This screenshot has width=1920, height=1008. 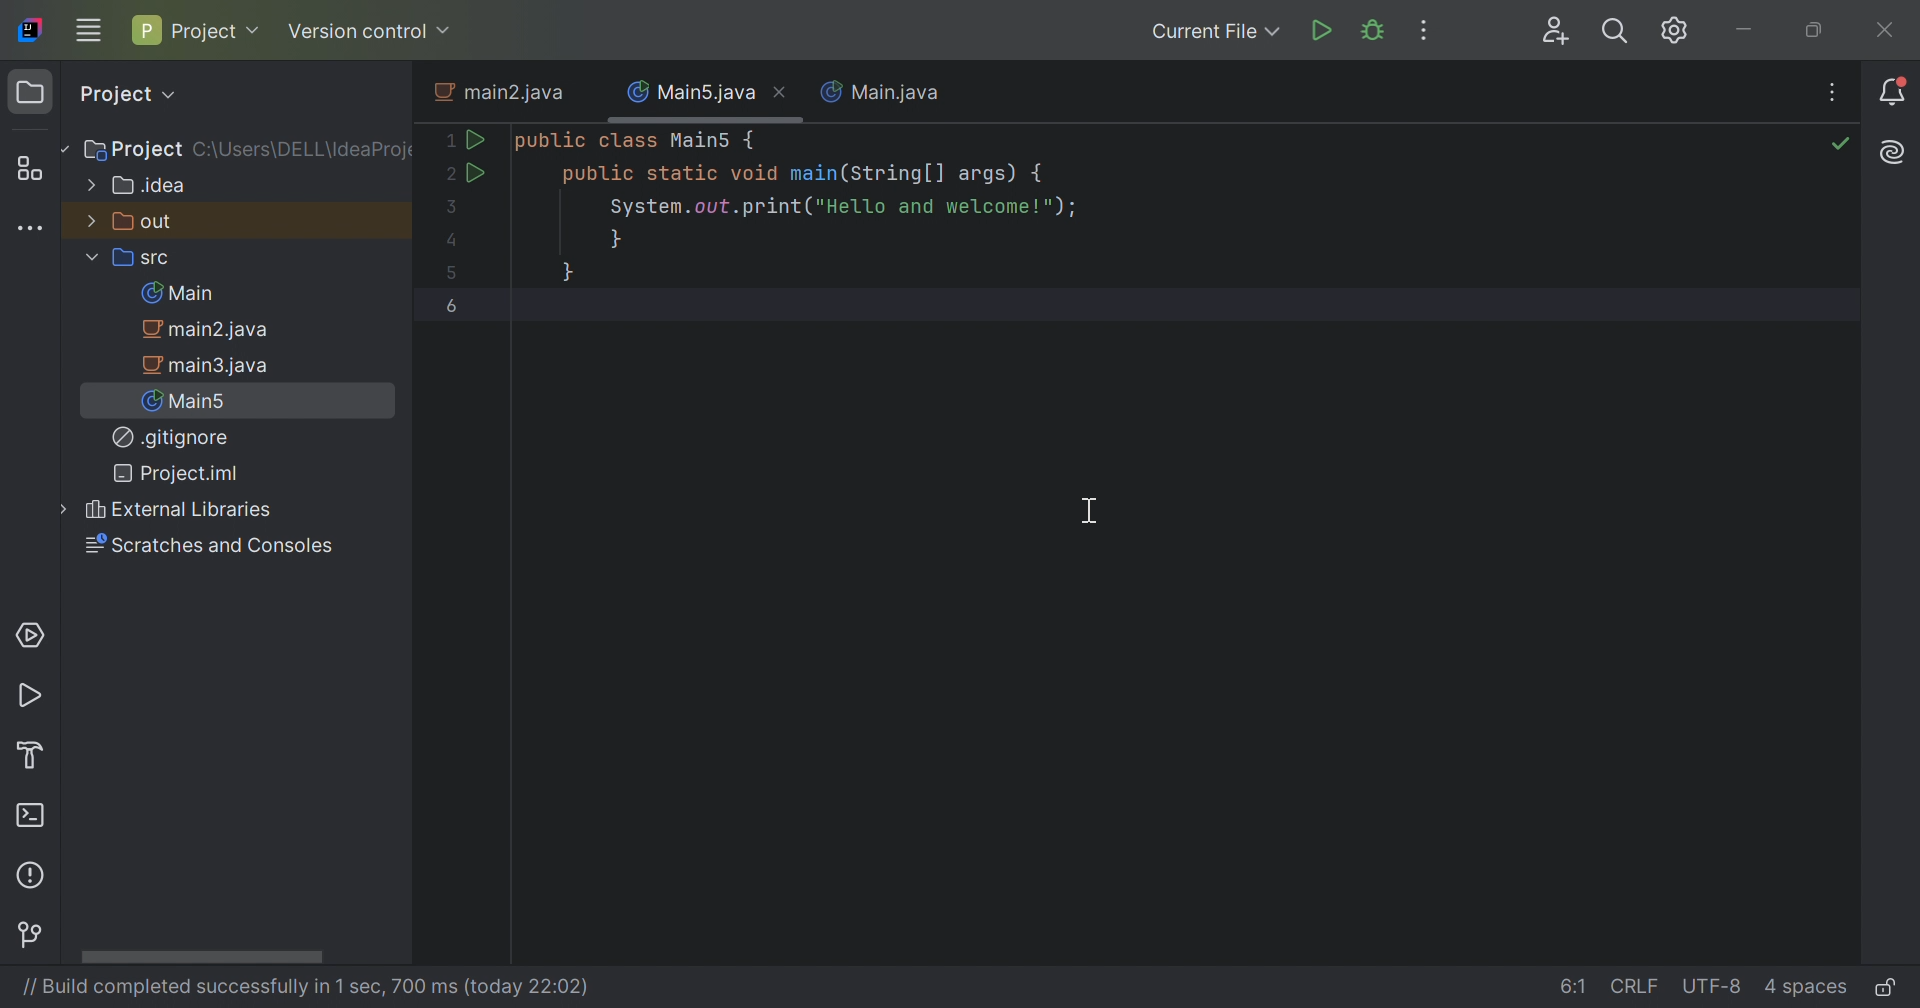 What do you see at coordinates (1575, 984) in the screenshot?
I see `go to line` at bounding box center [1575, 984].